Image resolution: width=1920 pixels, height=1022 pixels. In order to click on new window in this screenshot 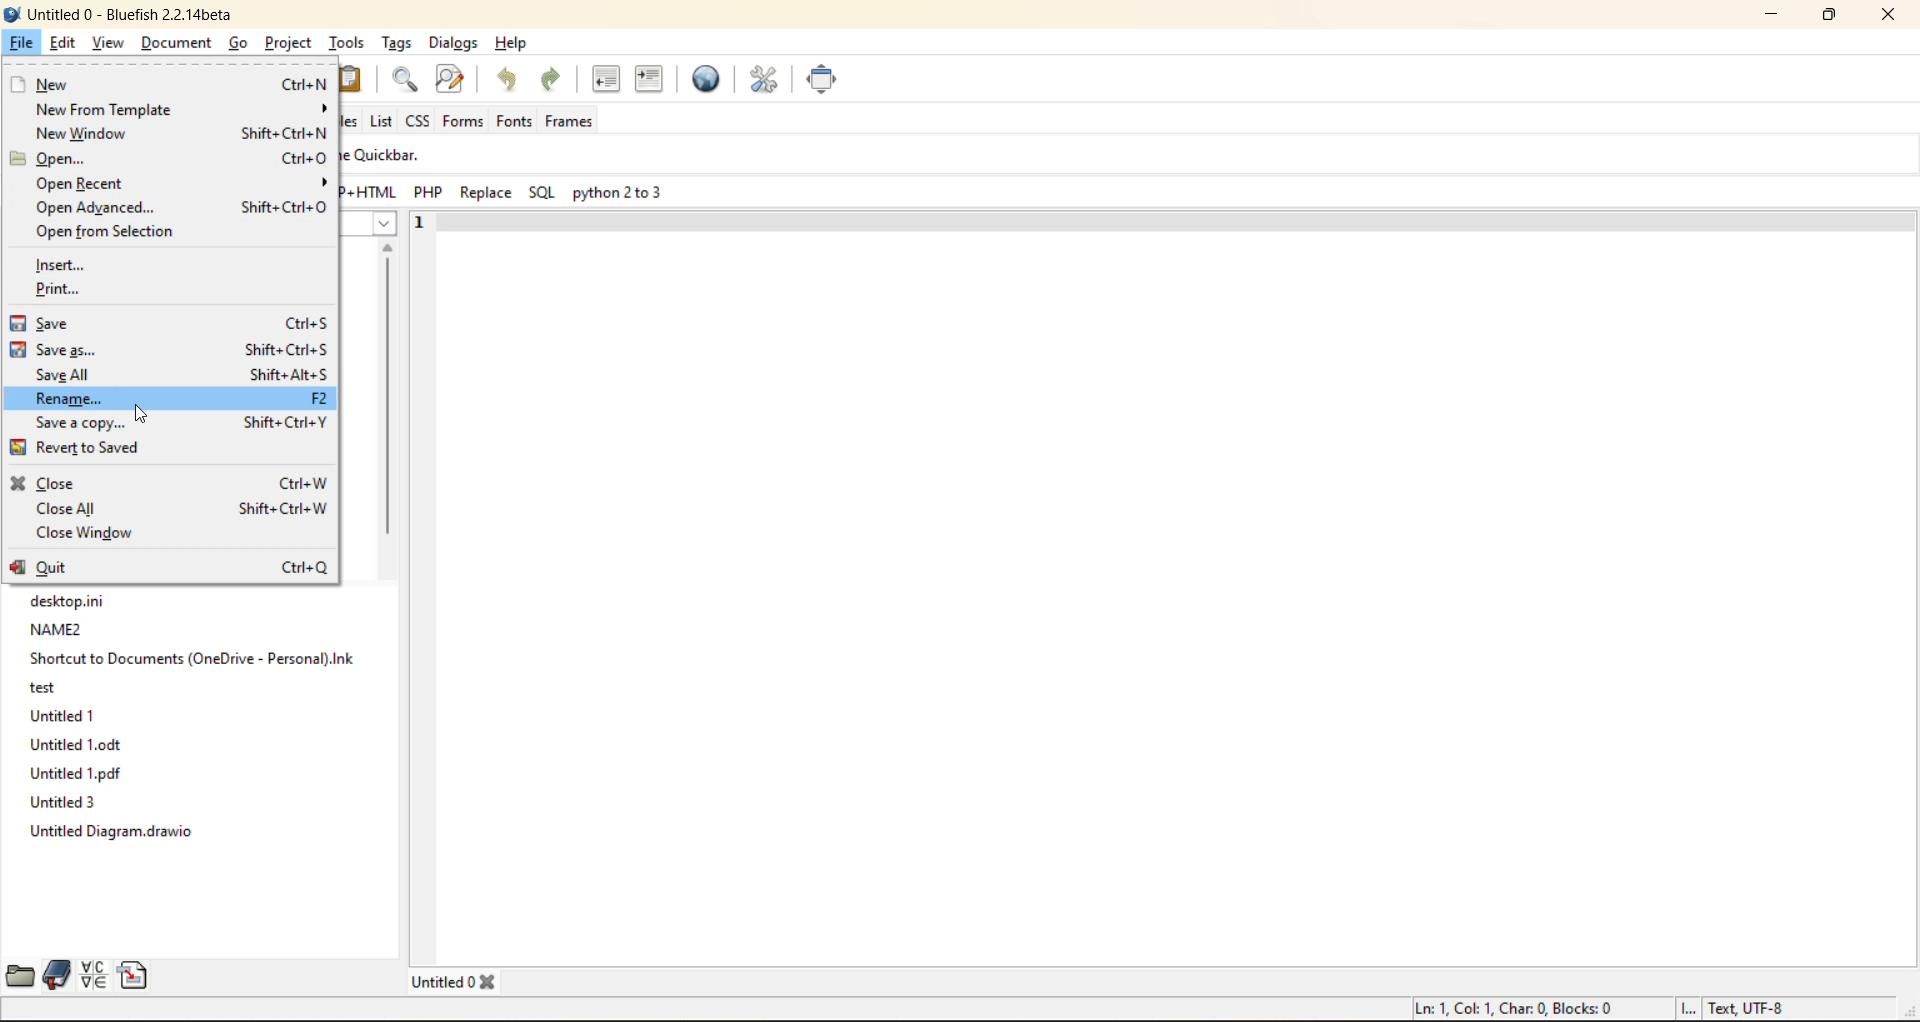, I will do `click(88, 135)`.